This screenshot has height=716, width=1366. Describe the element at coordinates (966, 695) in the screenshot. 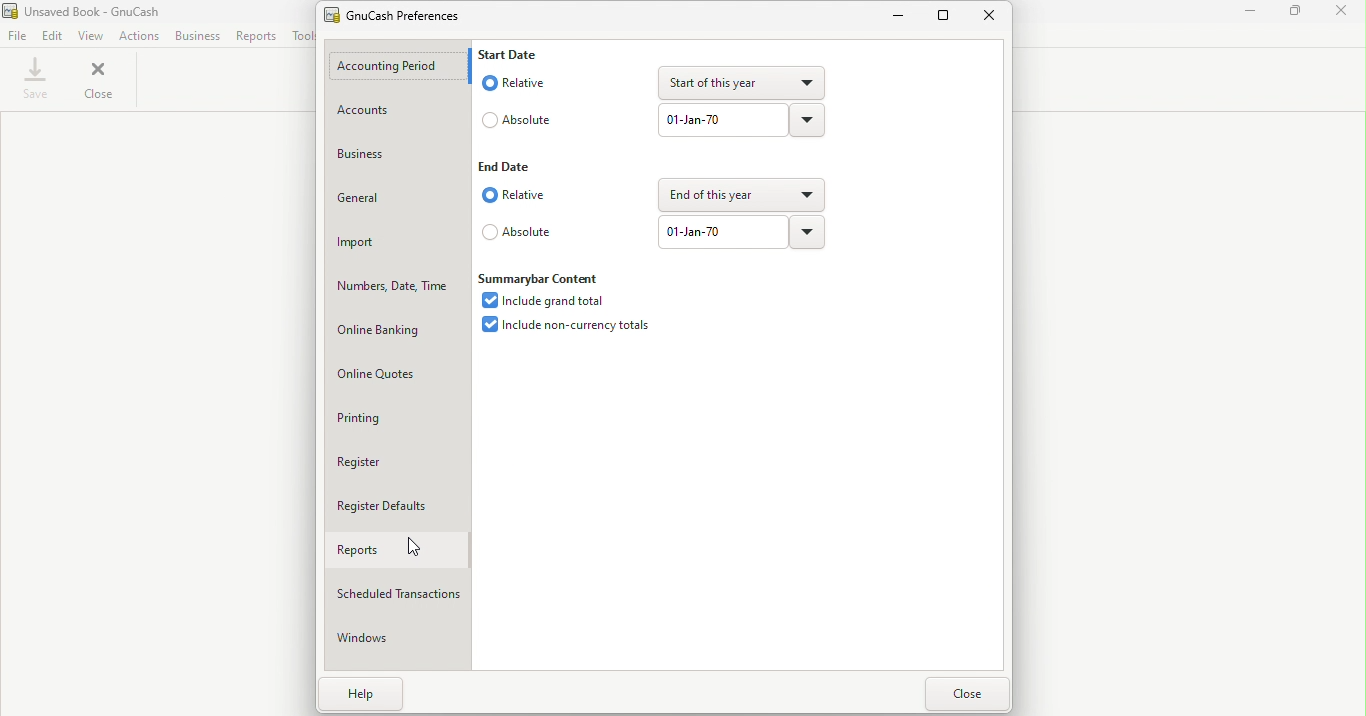

I see `Close` at that location.